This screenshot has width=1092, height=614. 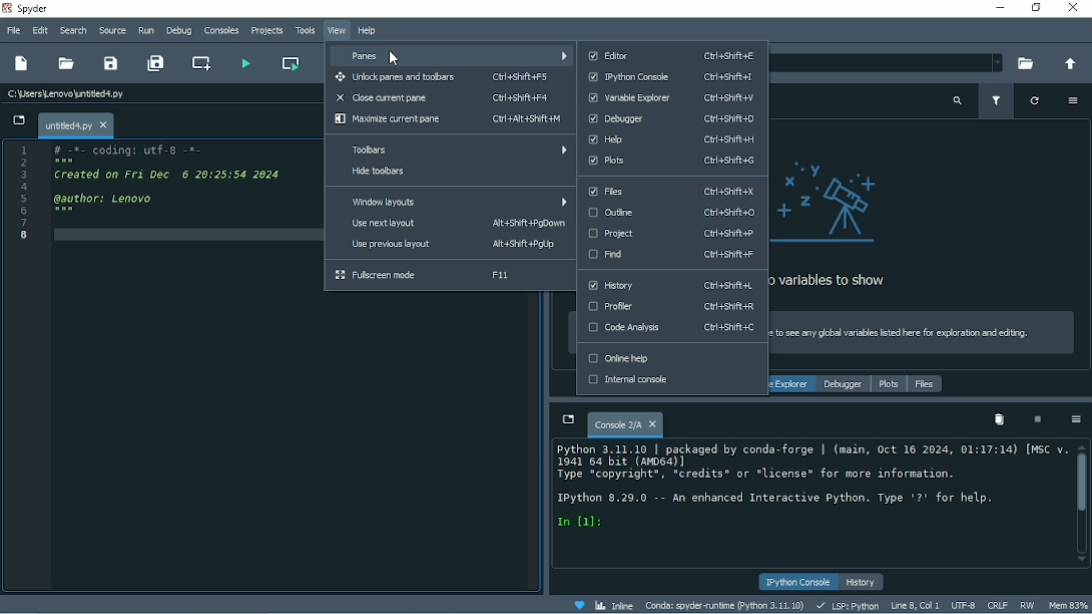 What do you see at coordinates (176, 173) in the screenshot?
I see `Created on date and time` at bounding box center [176, 173].